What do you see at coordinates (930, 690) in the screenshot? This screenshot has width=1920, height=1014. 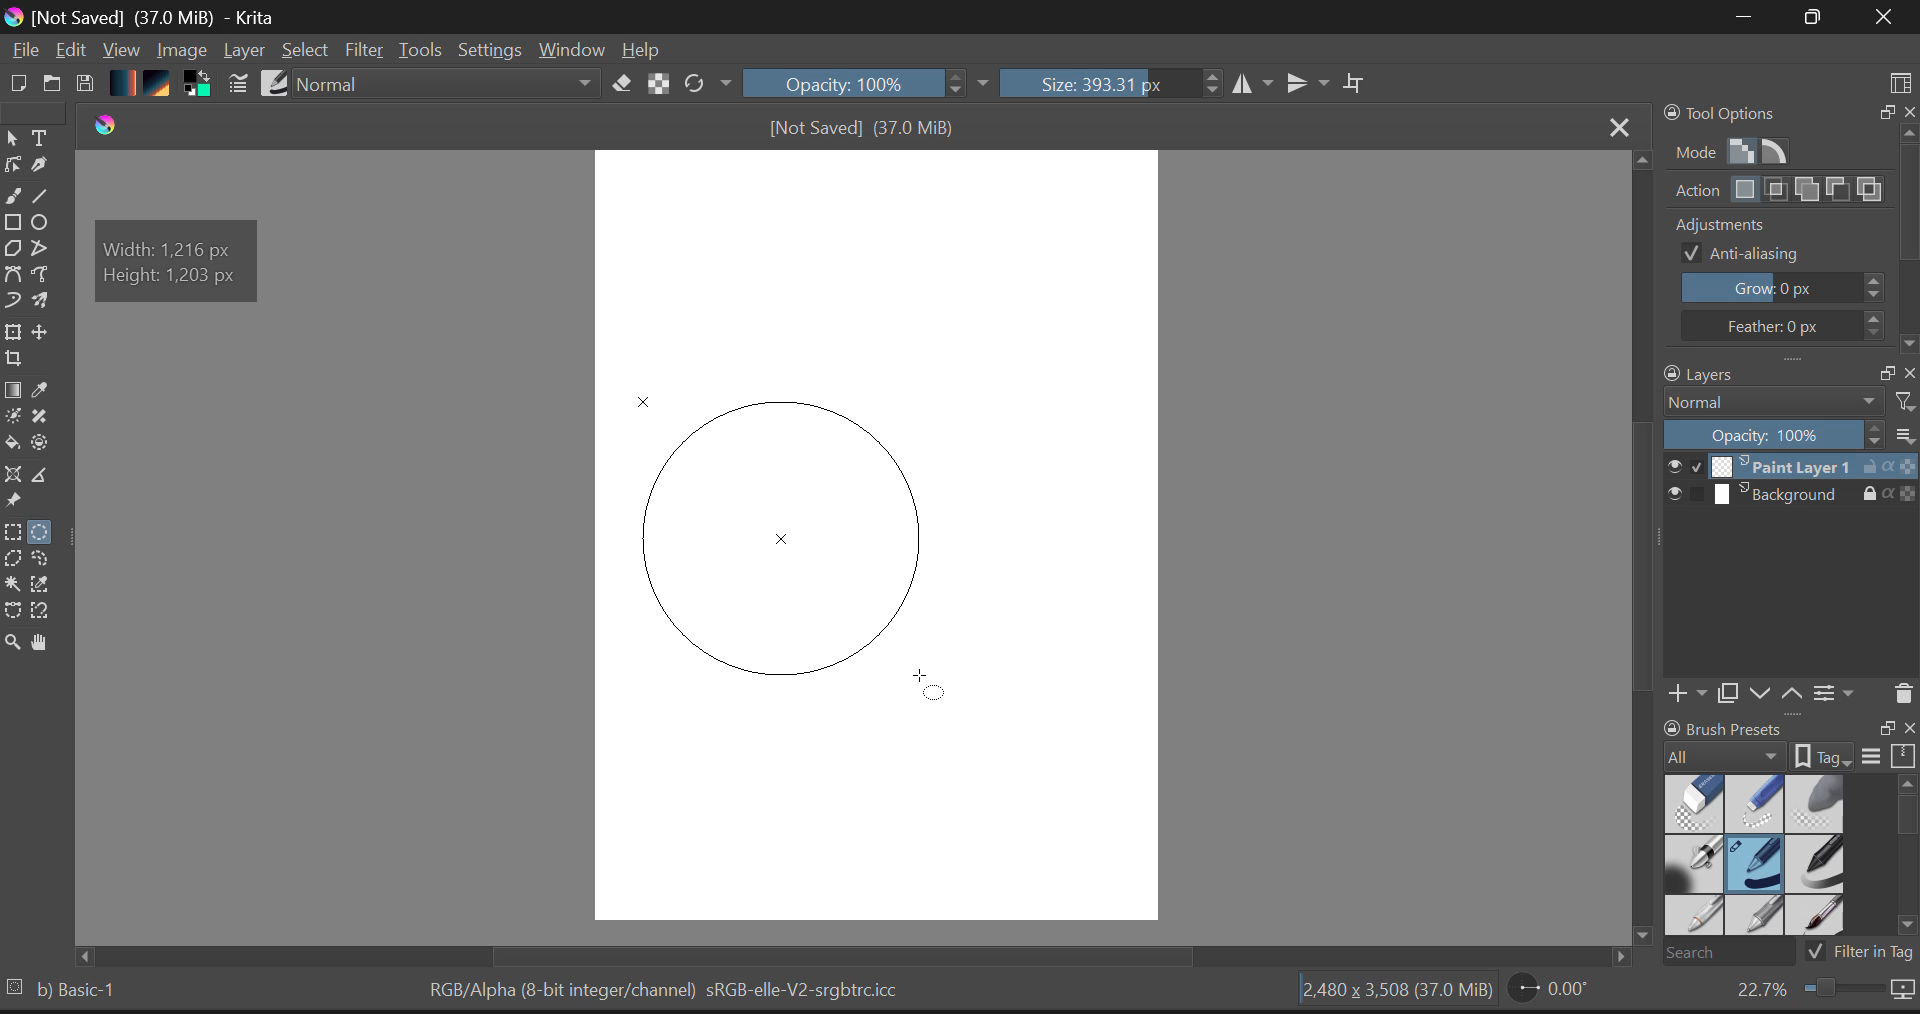 I see `DRAG_TO Cursor Position` at bounding box center [930, 690].